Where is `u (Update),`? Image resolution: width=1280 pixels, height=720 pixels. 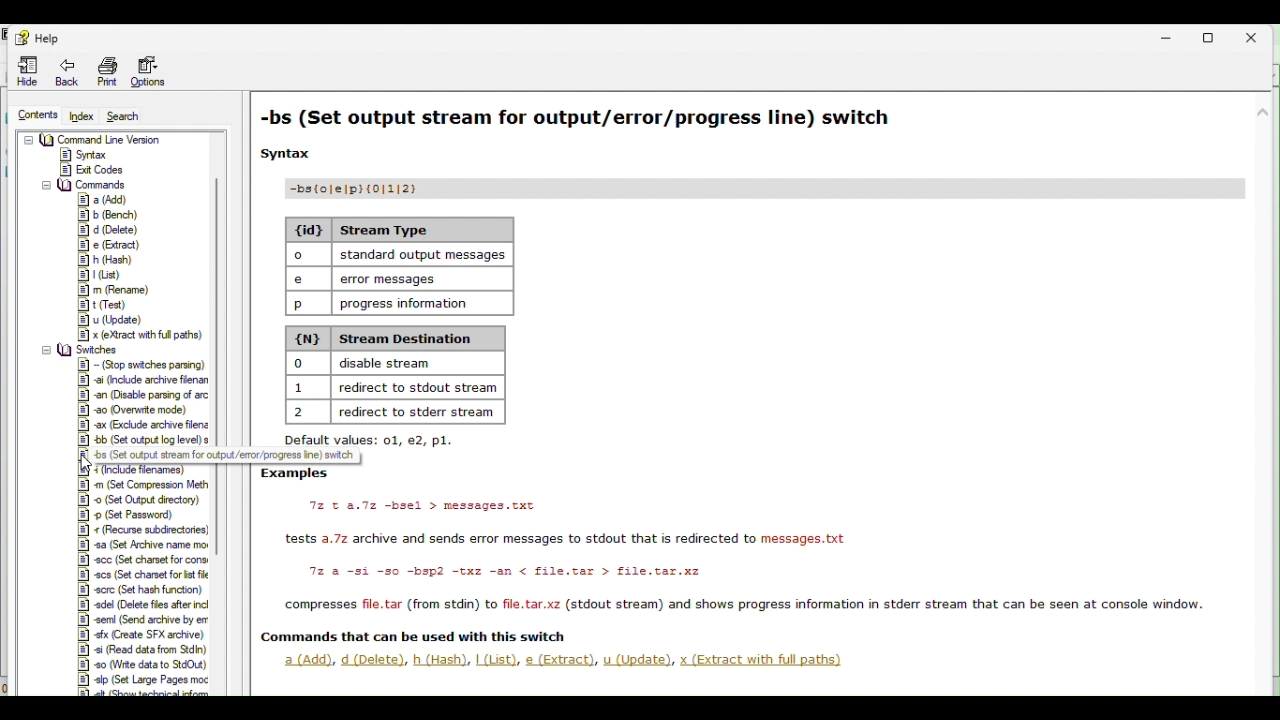
u (Update), is located at coordinates (639, 660).